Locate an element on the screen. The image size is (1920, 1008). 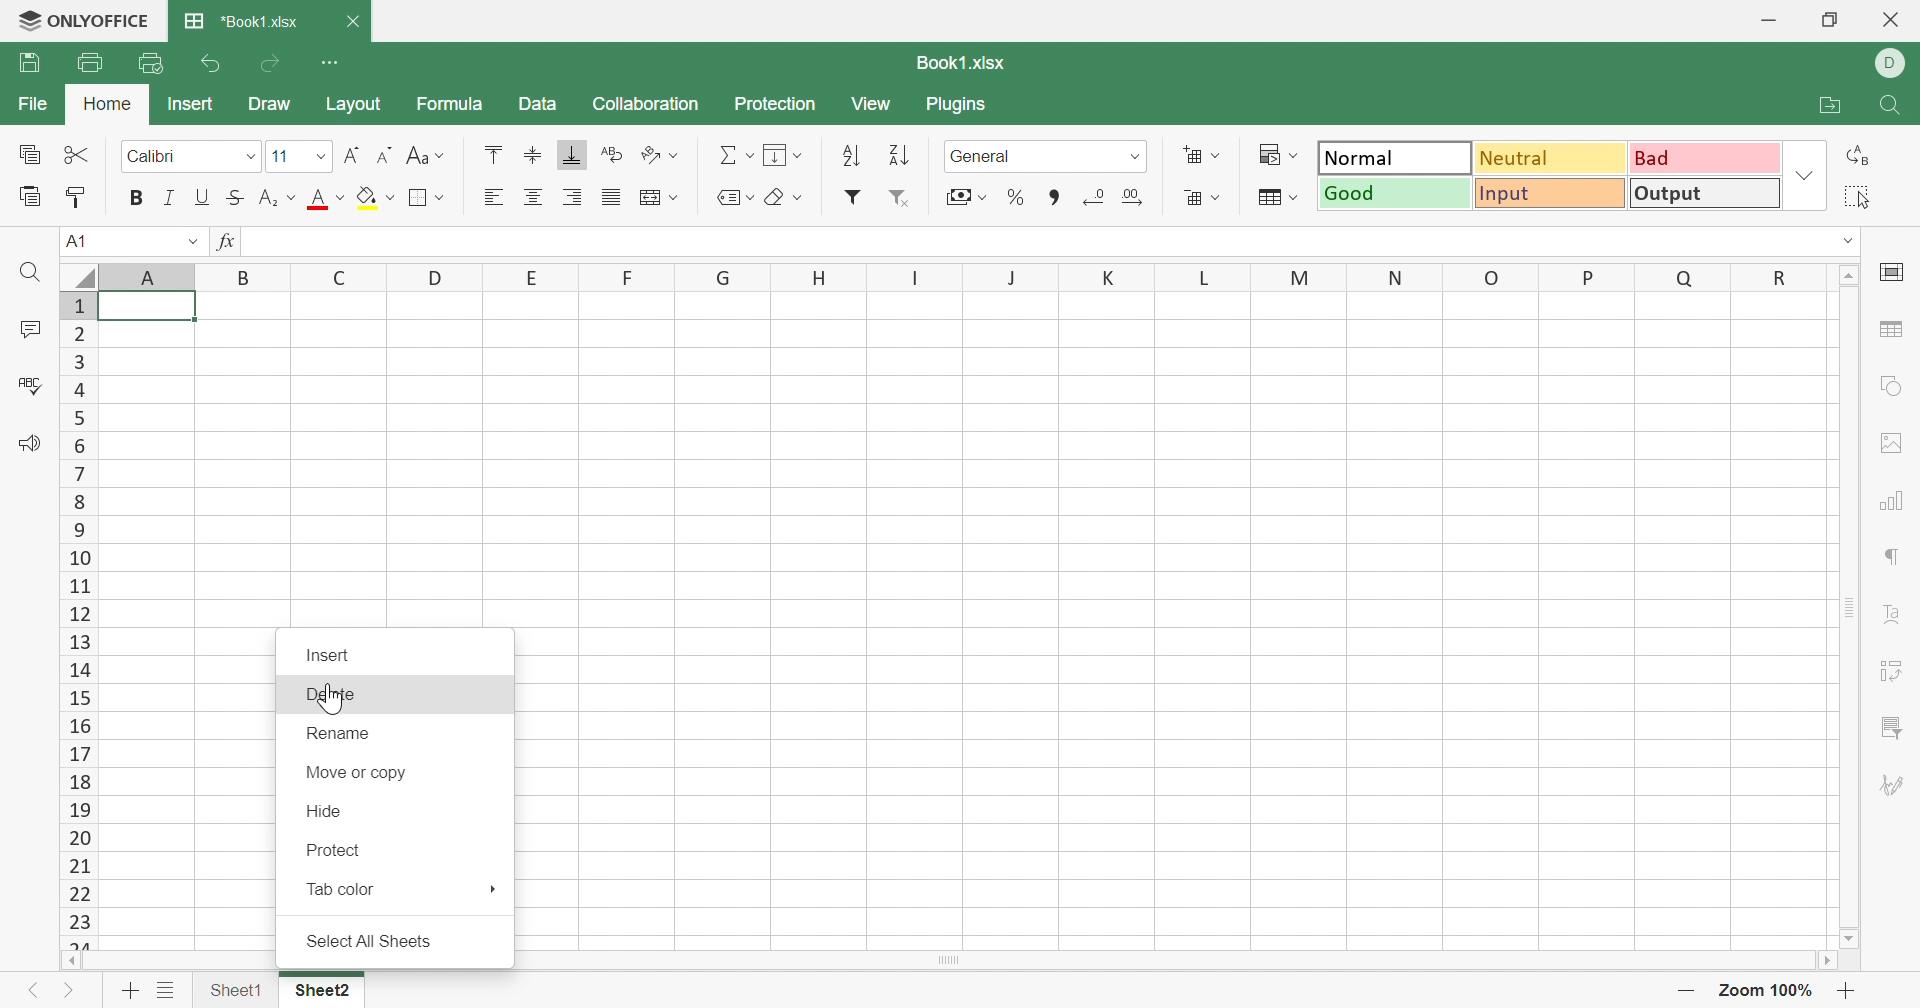
Open file location is located at coordinates (1818, 105).